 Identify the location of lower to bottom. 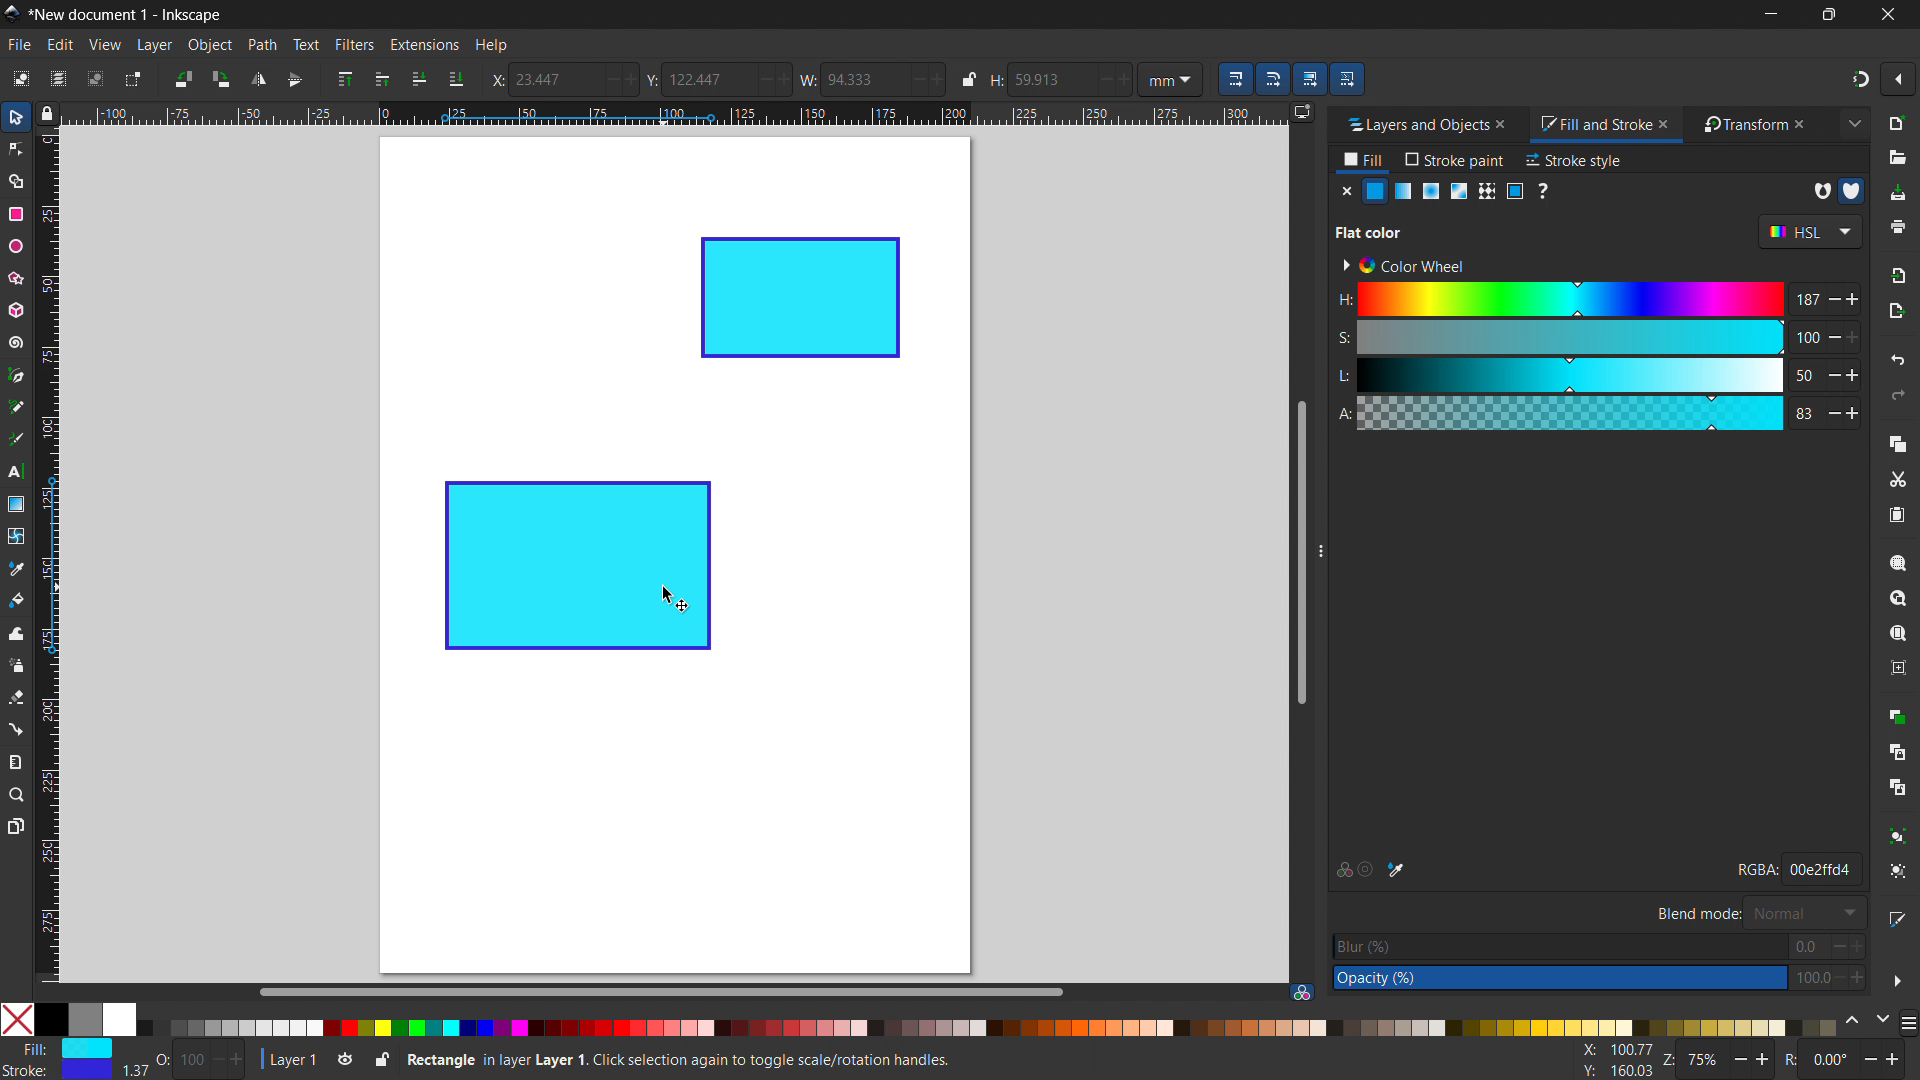
(456, 80).